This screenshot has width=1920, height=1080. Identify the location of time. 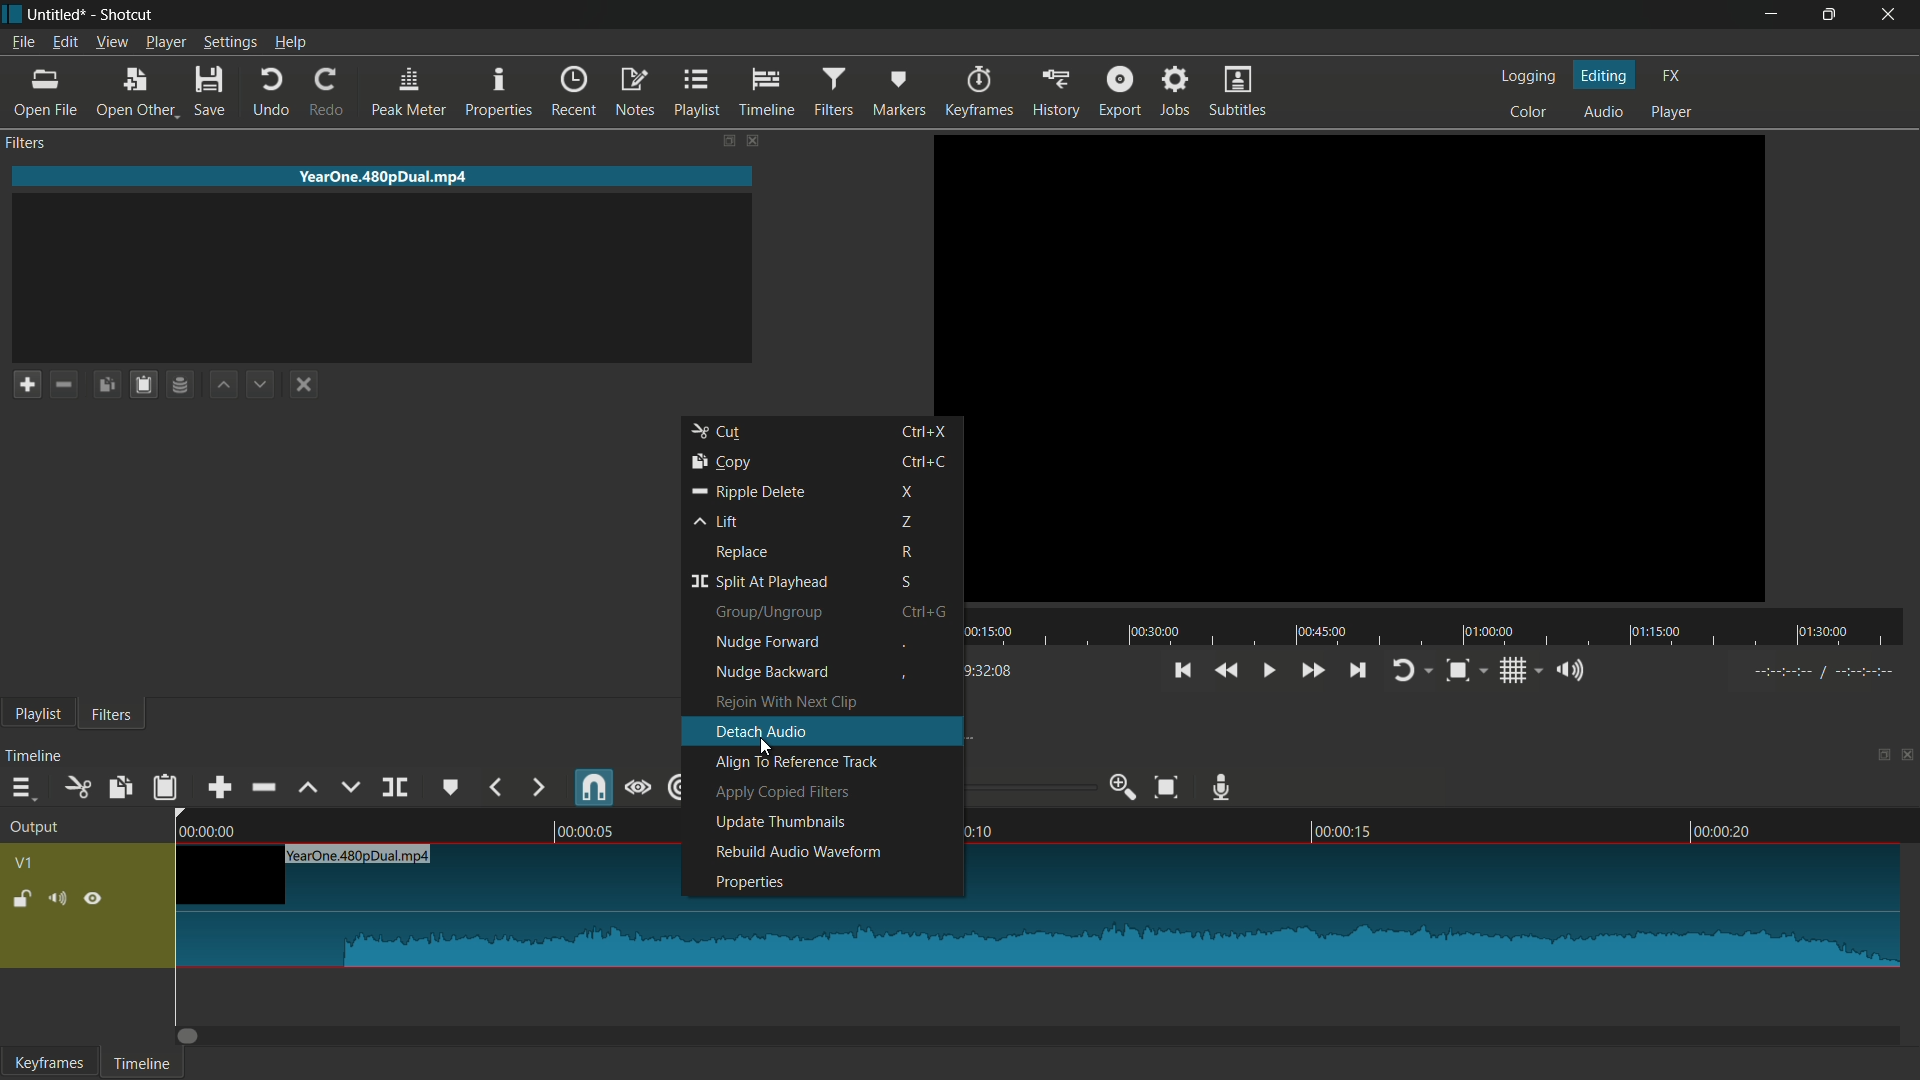
(1822, 670).